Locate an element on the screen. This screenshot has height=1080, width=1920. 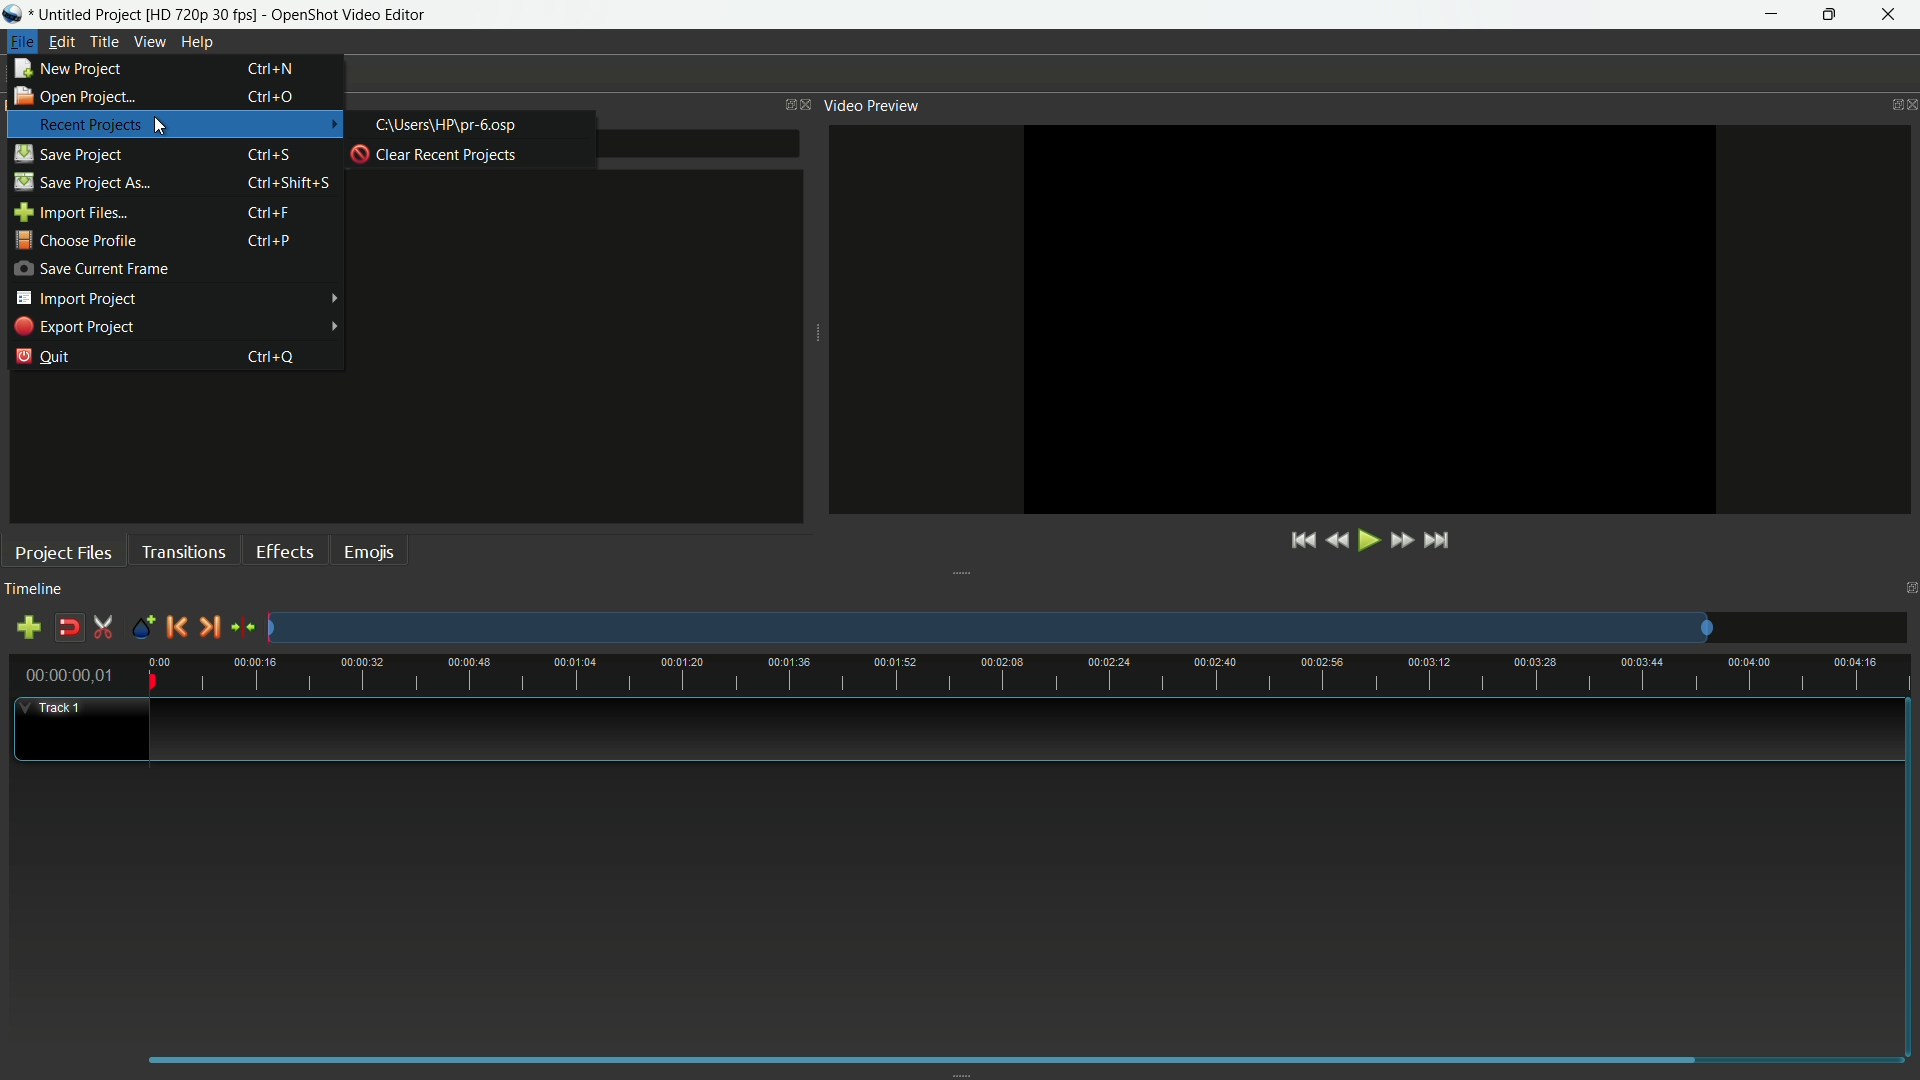
transitions is located at coordinates (186, 550).